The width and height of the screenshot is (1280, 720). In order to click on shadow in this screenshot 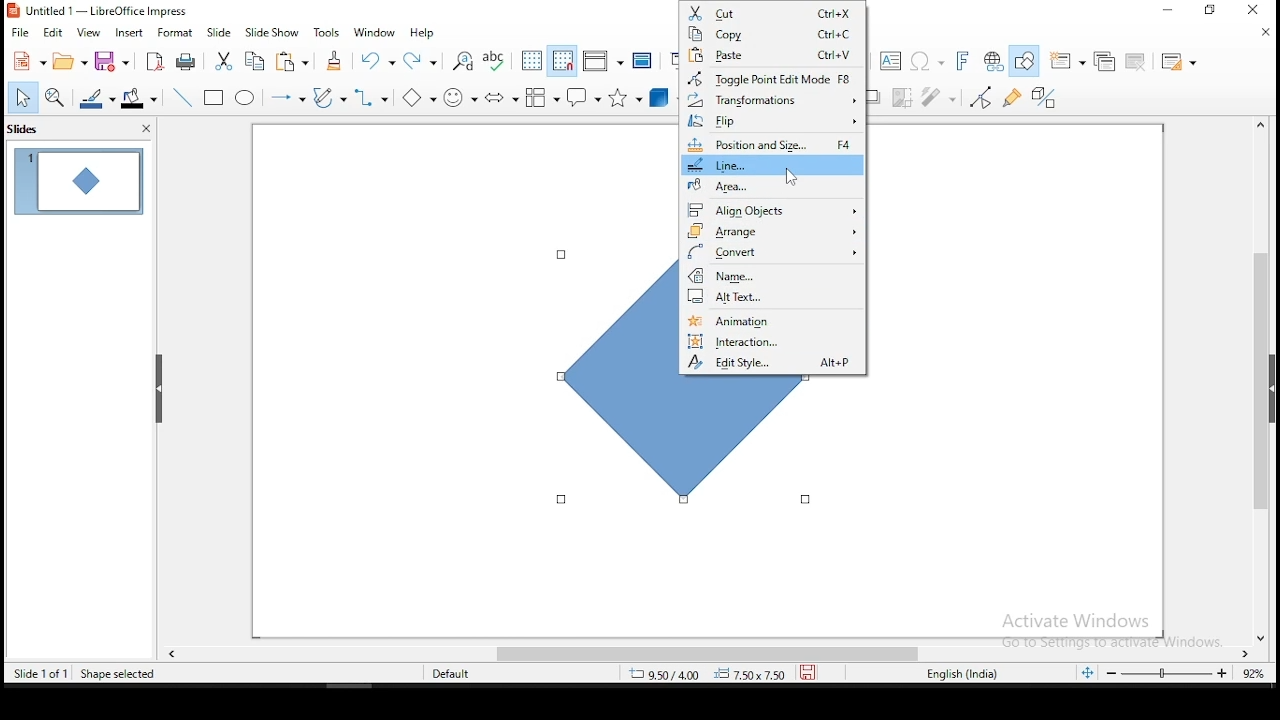, I will do `click(876, 97)`.